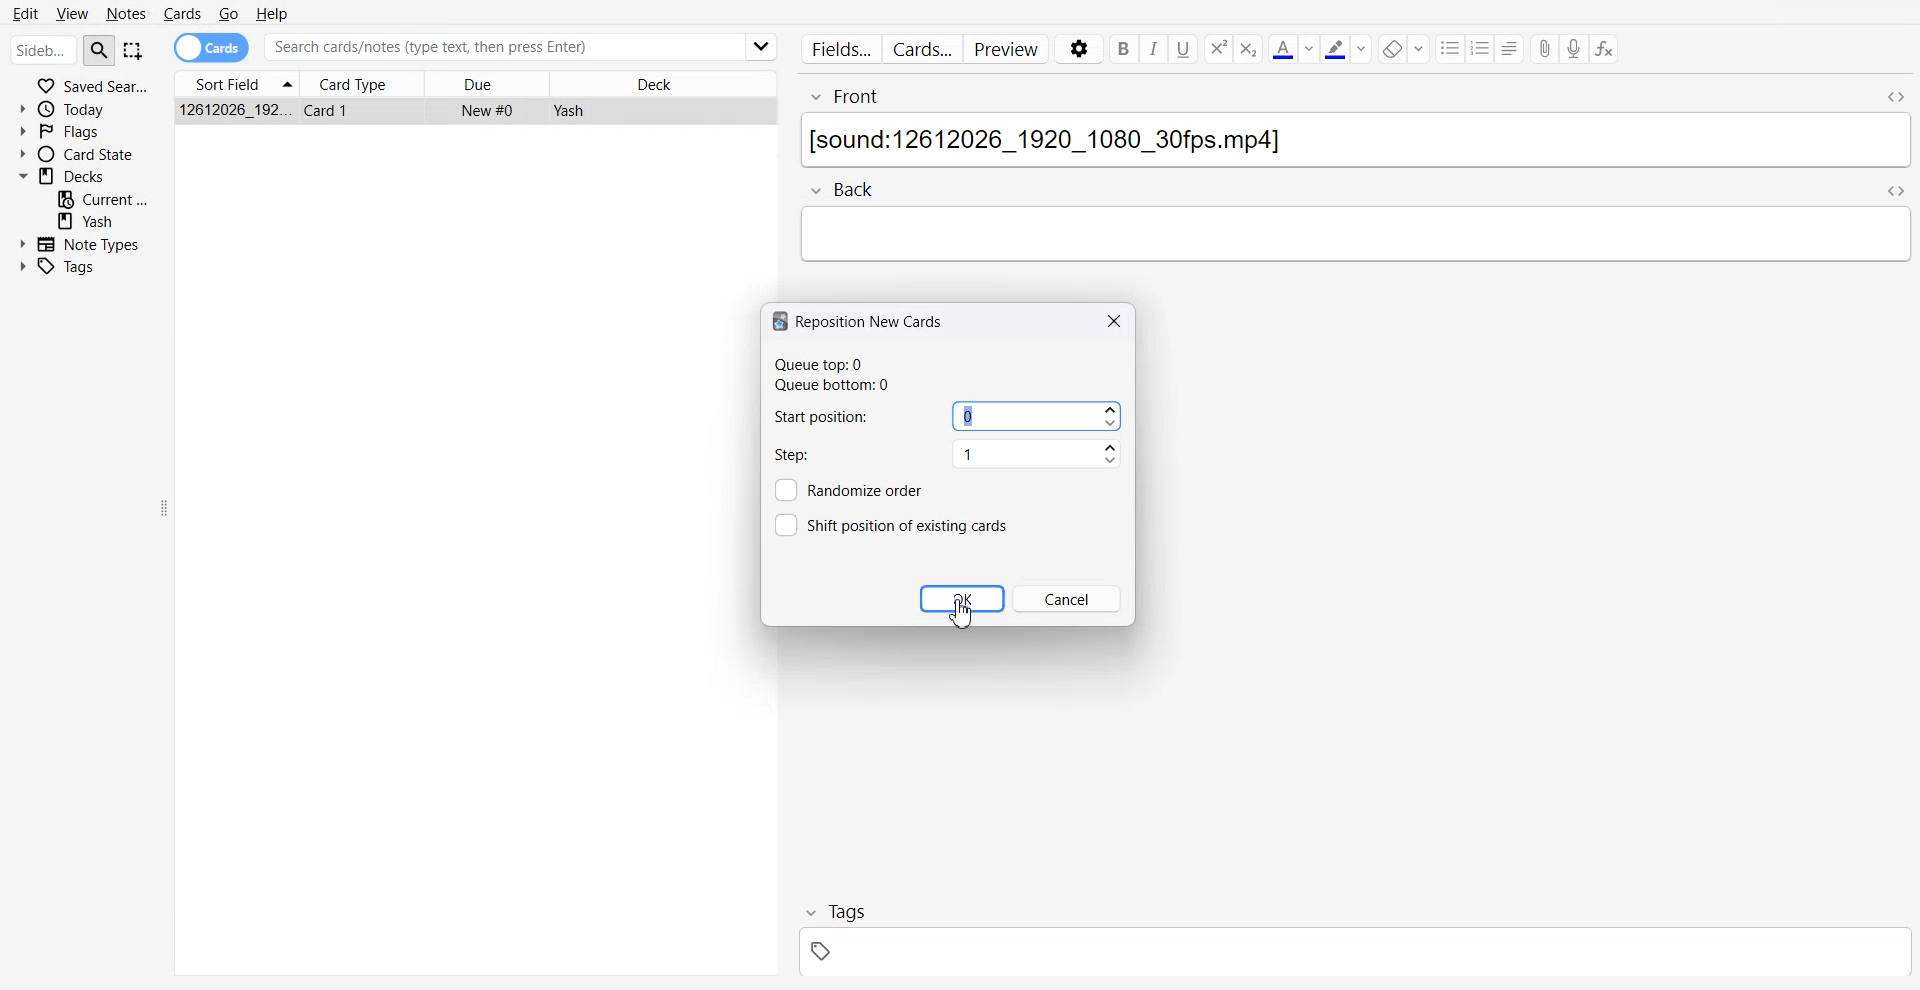 The image size is (1920, 990). I want to click on Text, so click(1353, 142).